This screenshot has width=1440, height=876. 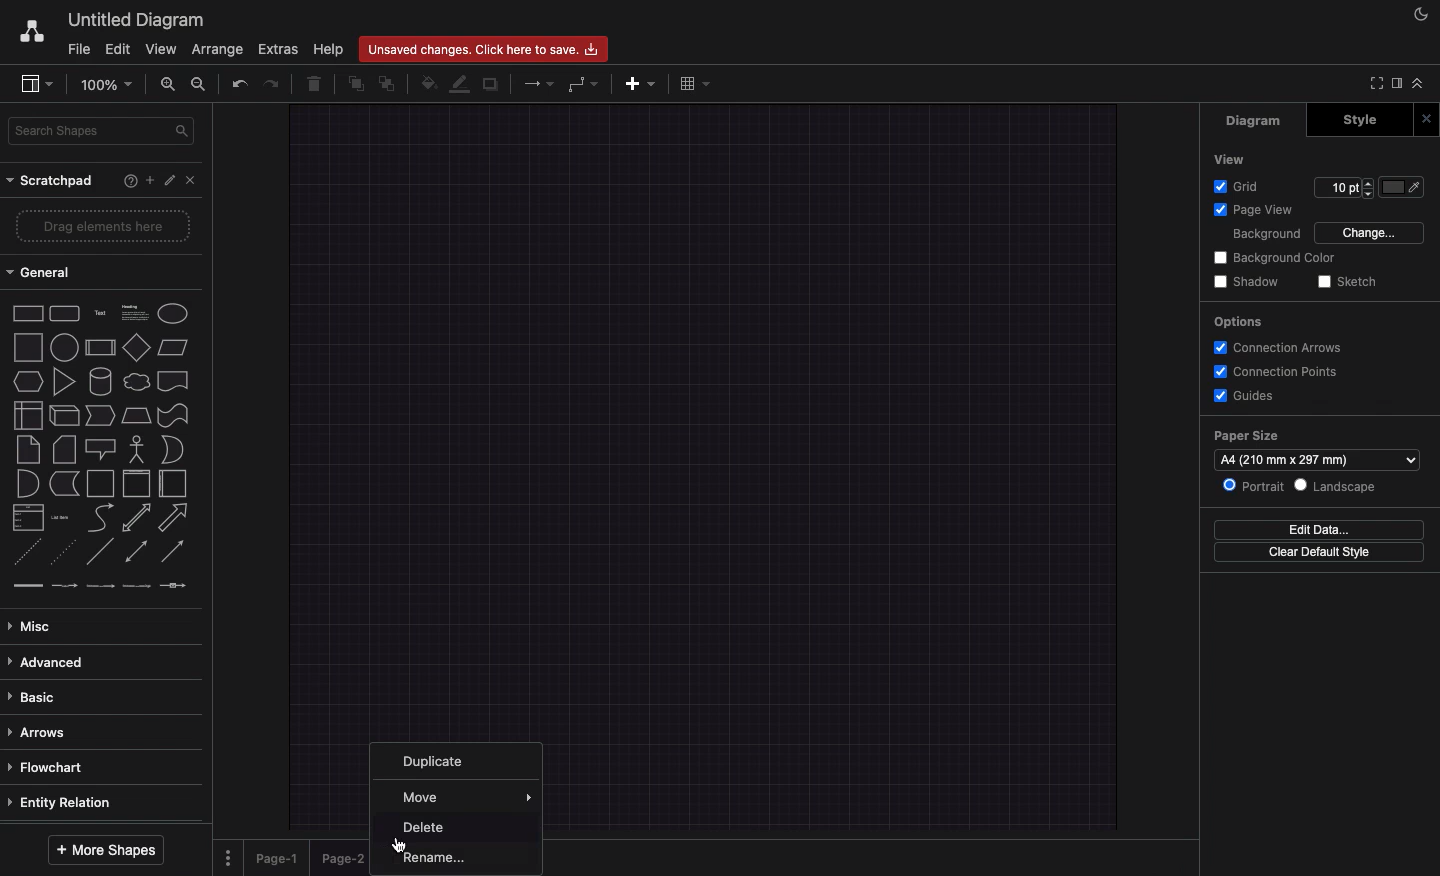 What do you see at coordinates (402, 844) in the screenshot?
I see `Cursor` at bounding box center [402, 844].